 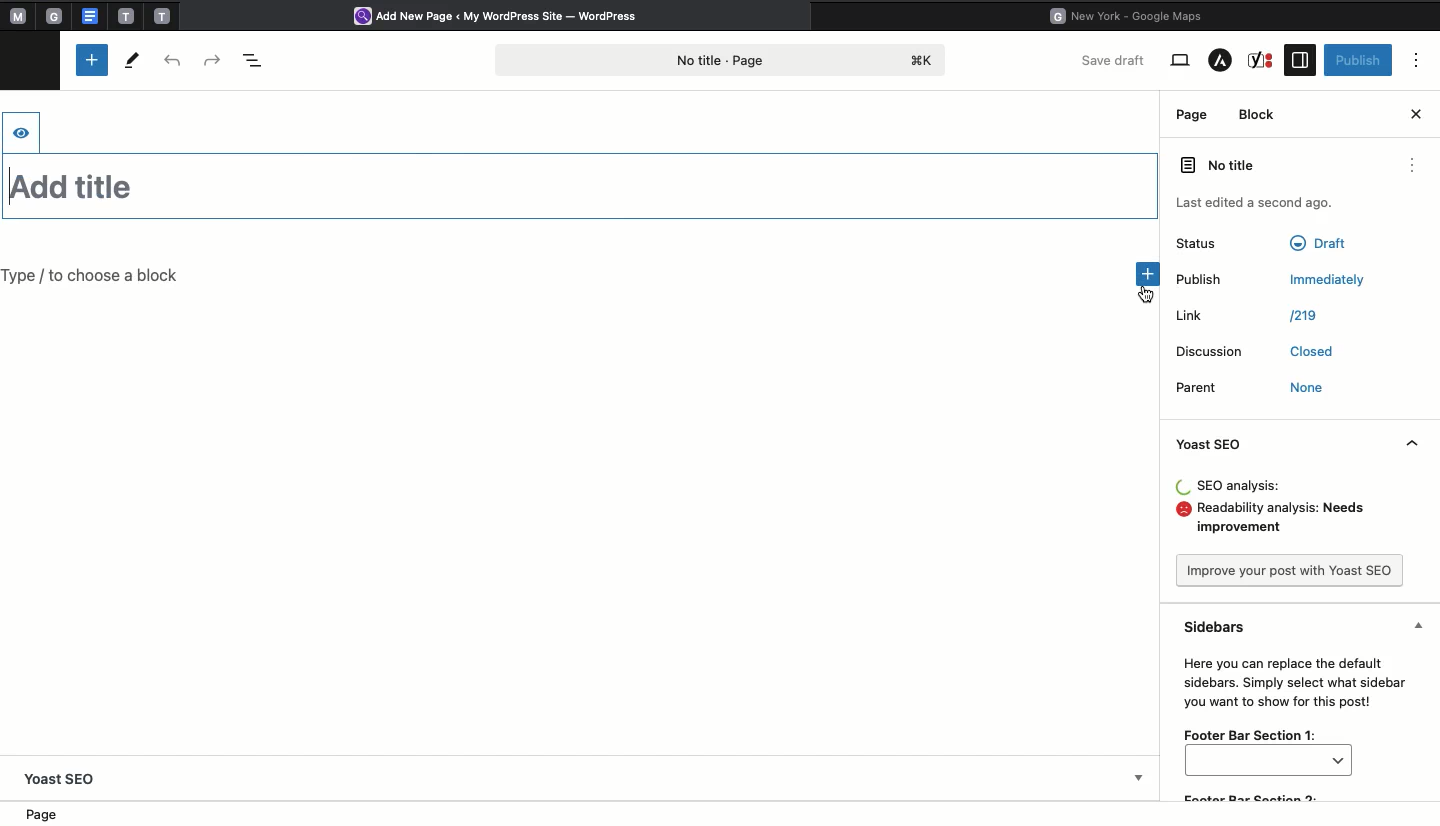 What do you see at coordinates (1417, 112) in the screenshot?
I see `Close` at bounding box center [1417, 112].